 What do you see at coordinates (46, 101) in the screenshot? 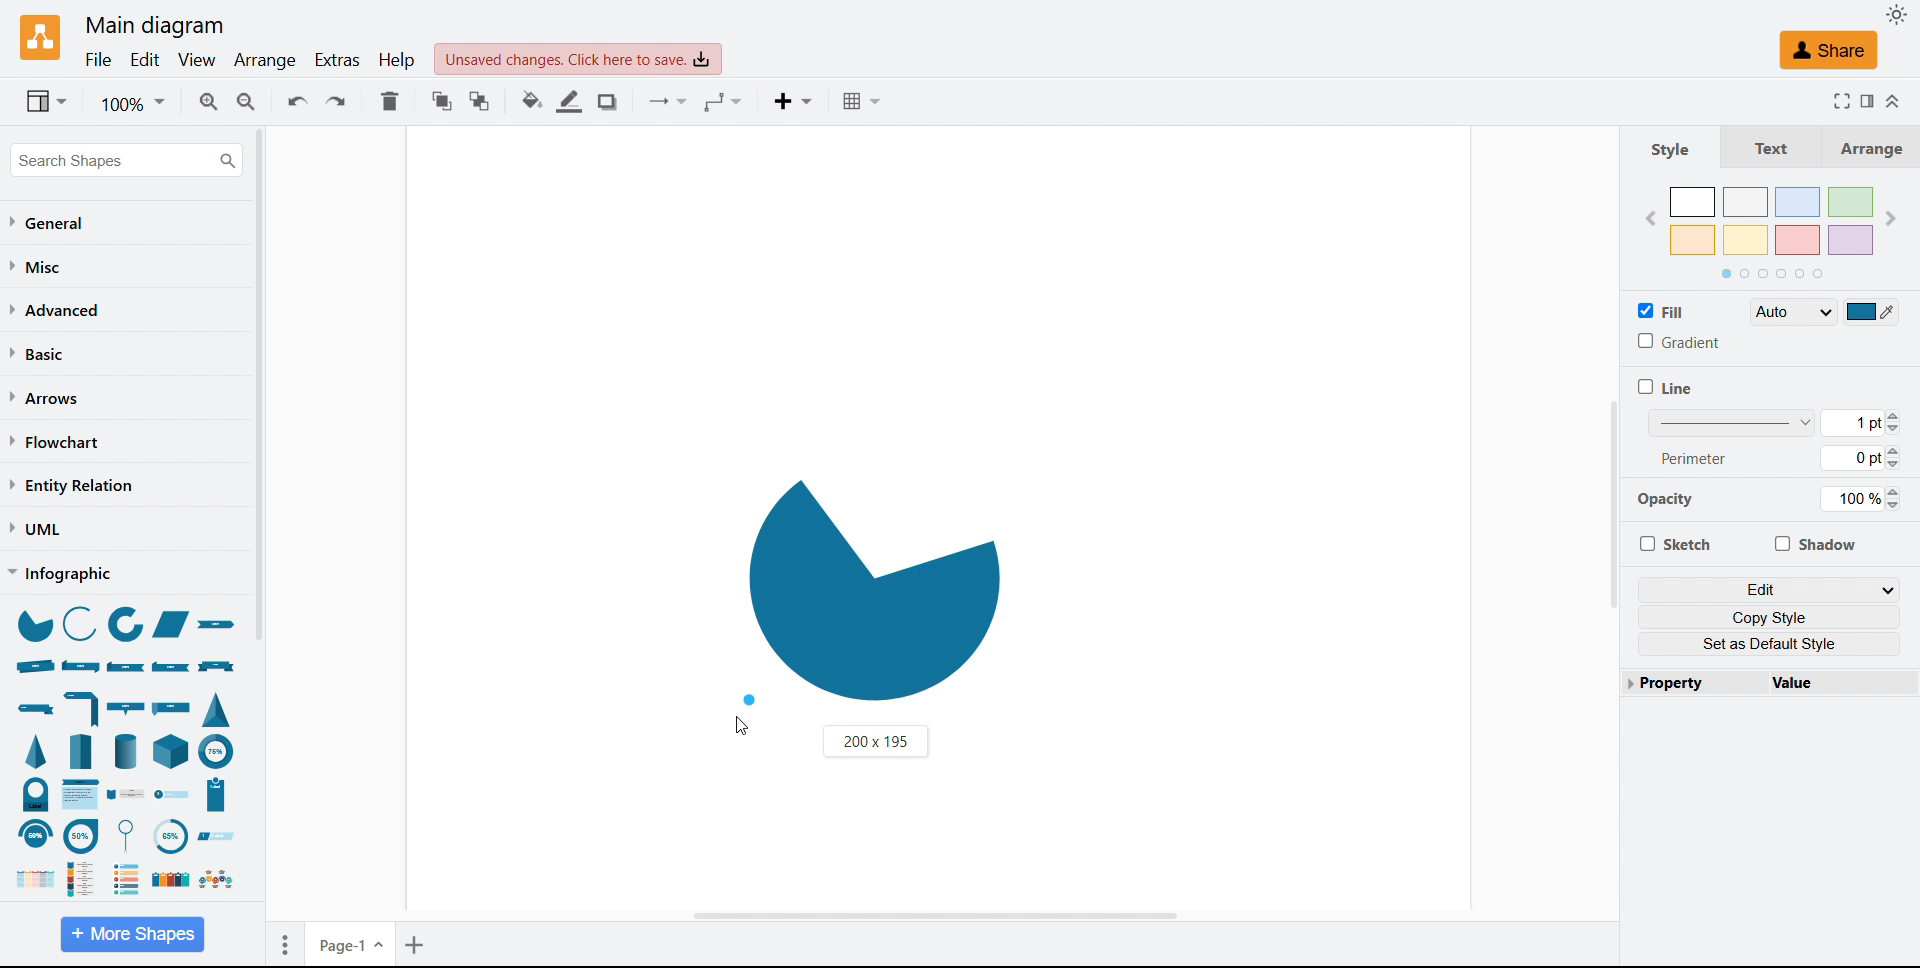
I see `Display options ` at bounding box center [46, 101].